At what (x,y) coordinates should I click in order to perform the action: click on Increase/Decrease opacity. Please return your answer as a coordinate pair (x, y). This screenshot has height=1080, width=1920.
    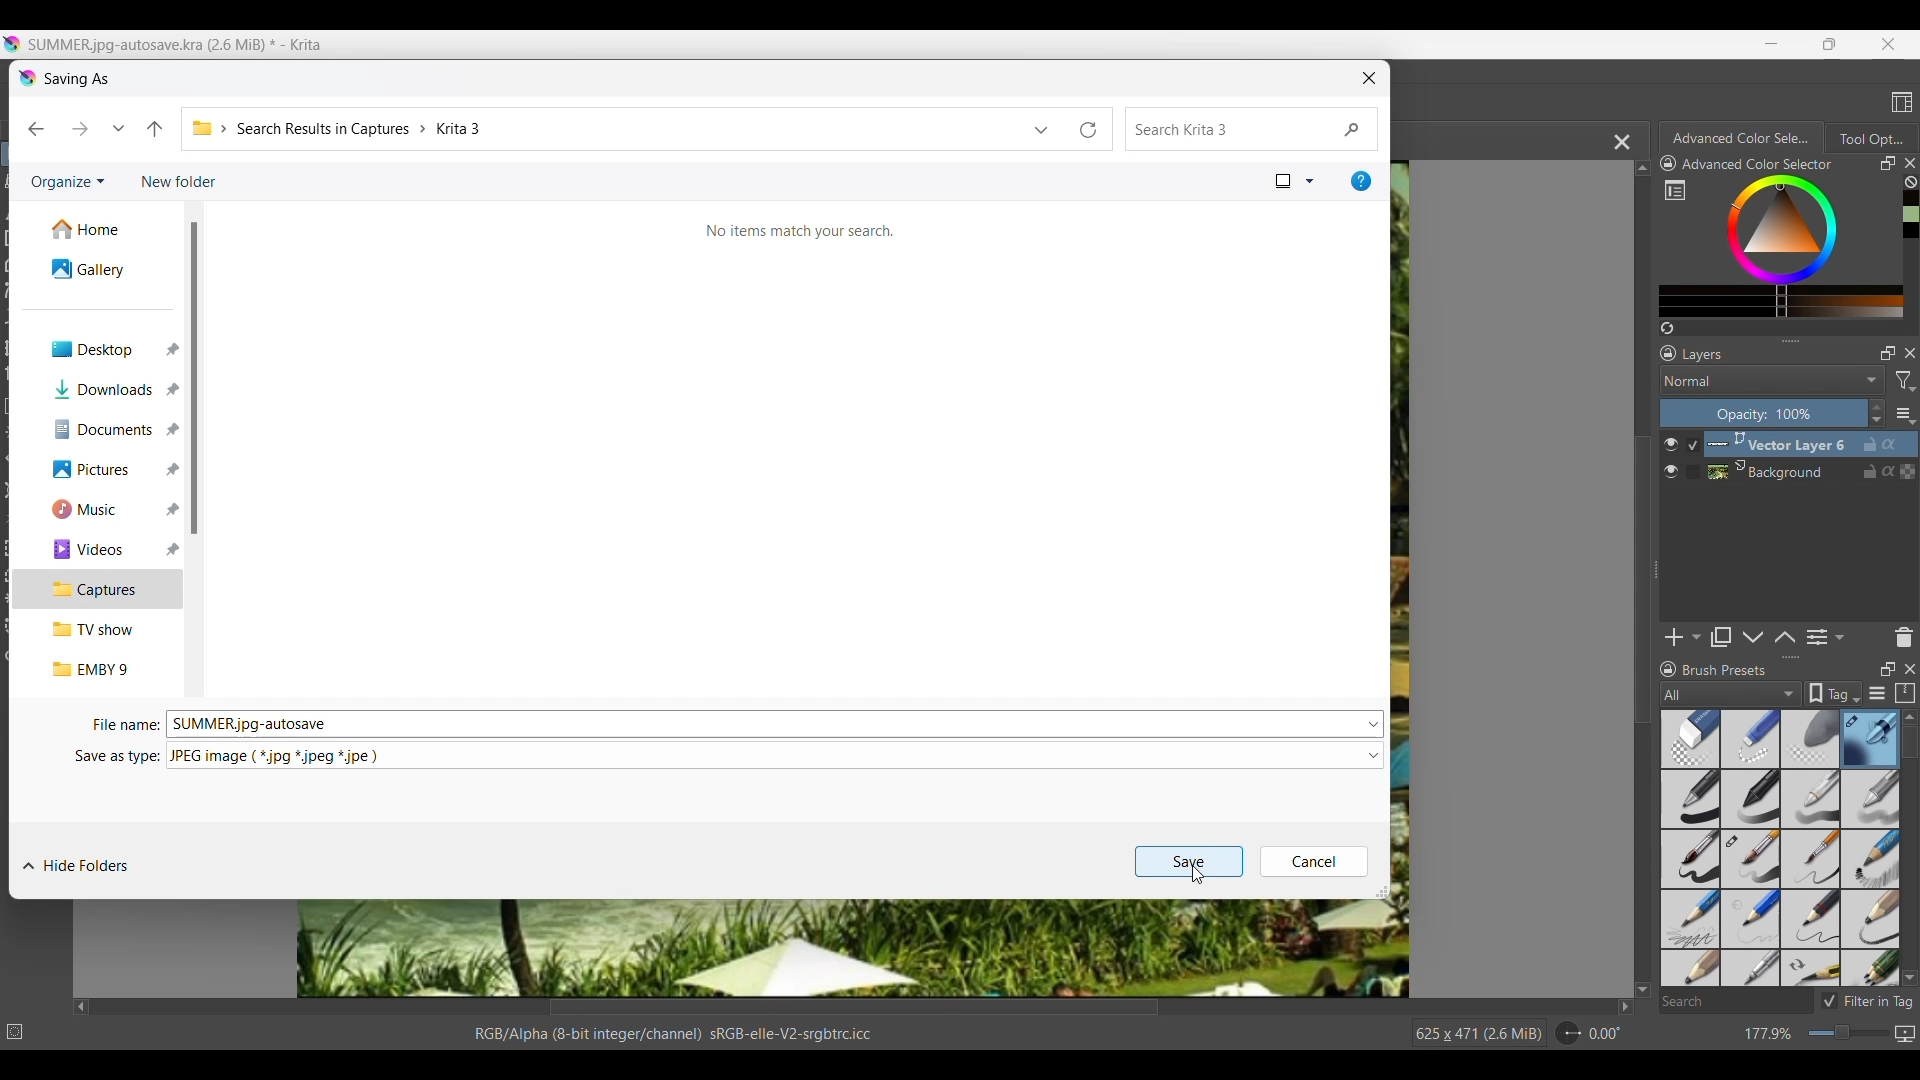
    Looking at the image, I should click on (1877, 414).